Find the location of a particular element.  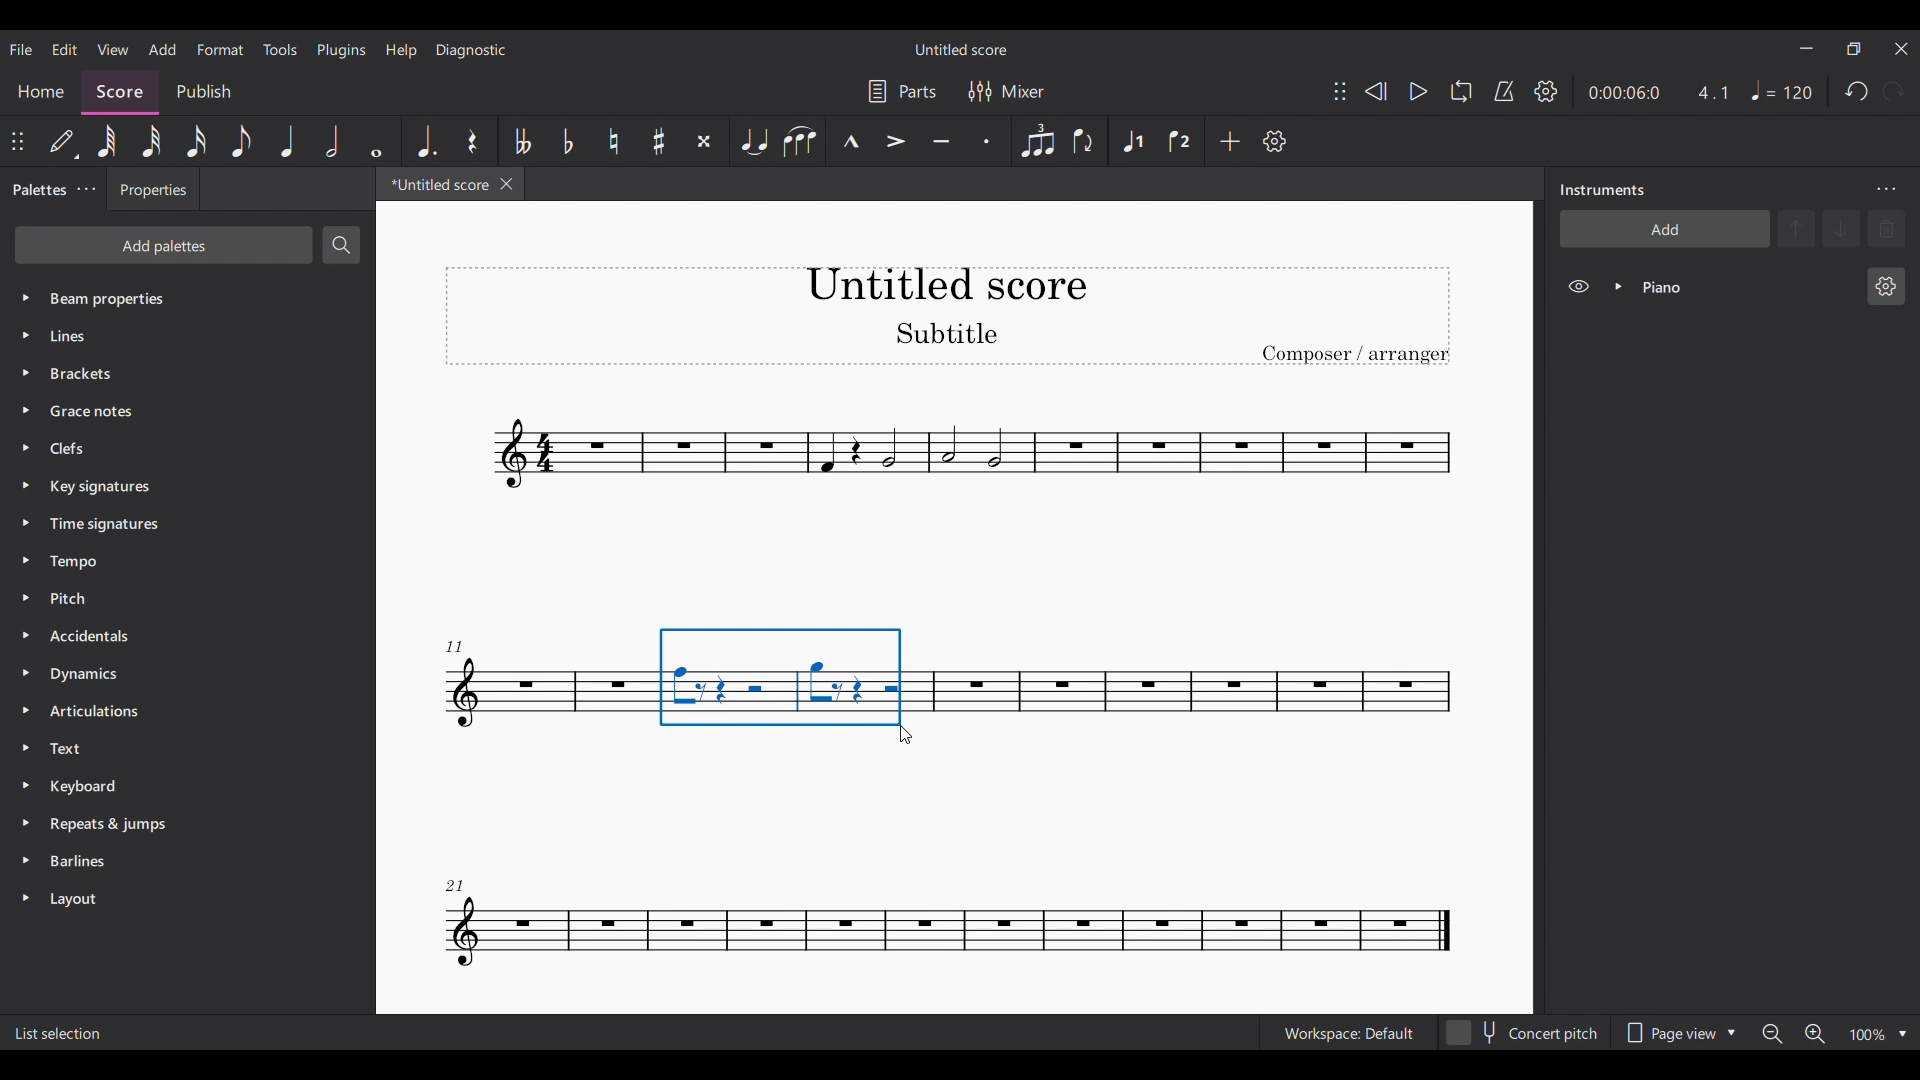

Tempo is located at coordinates (180, 562).